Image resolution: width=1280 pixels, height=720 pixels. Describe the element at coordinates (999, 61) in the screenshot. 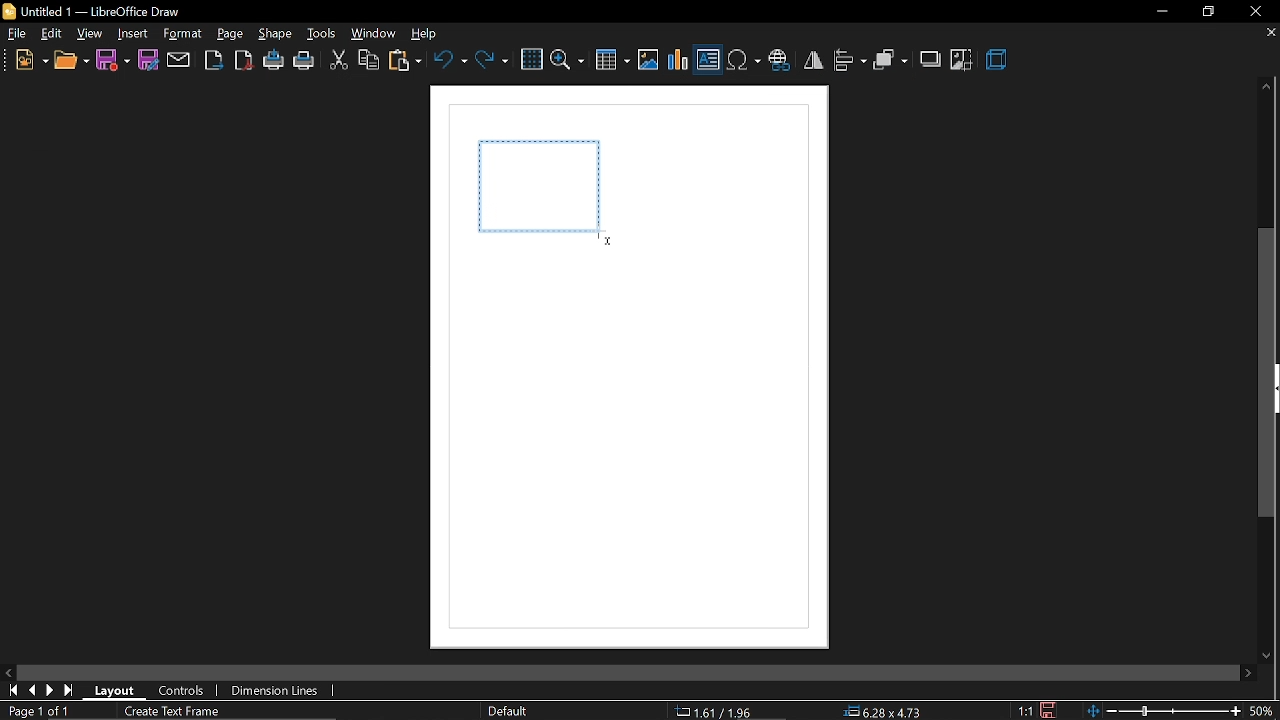

I see `3d effect` at that location.